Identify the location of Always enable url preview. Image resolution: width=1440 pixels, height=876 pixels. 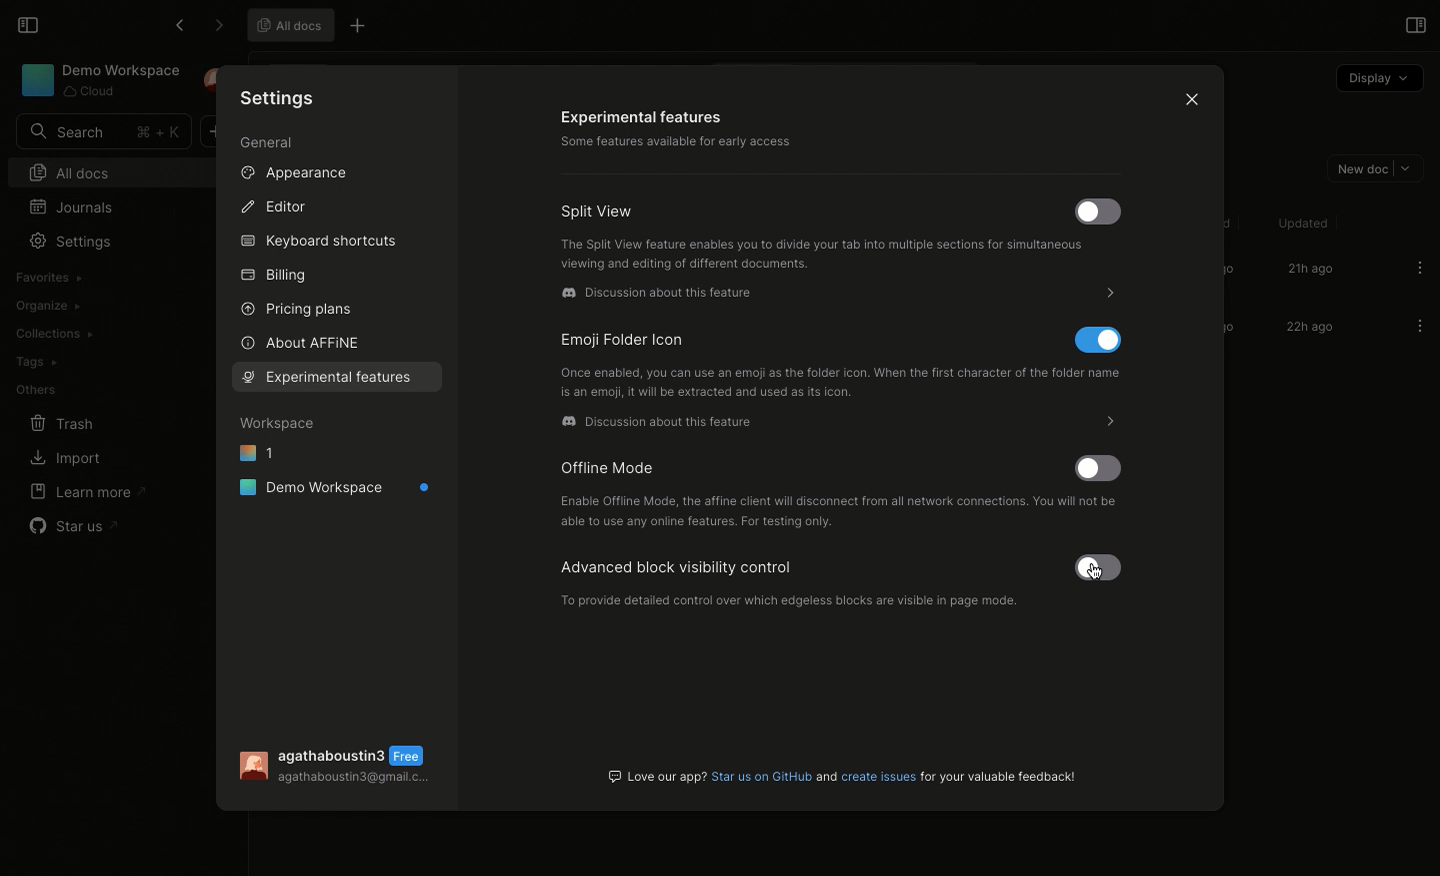
(827, 786).